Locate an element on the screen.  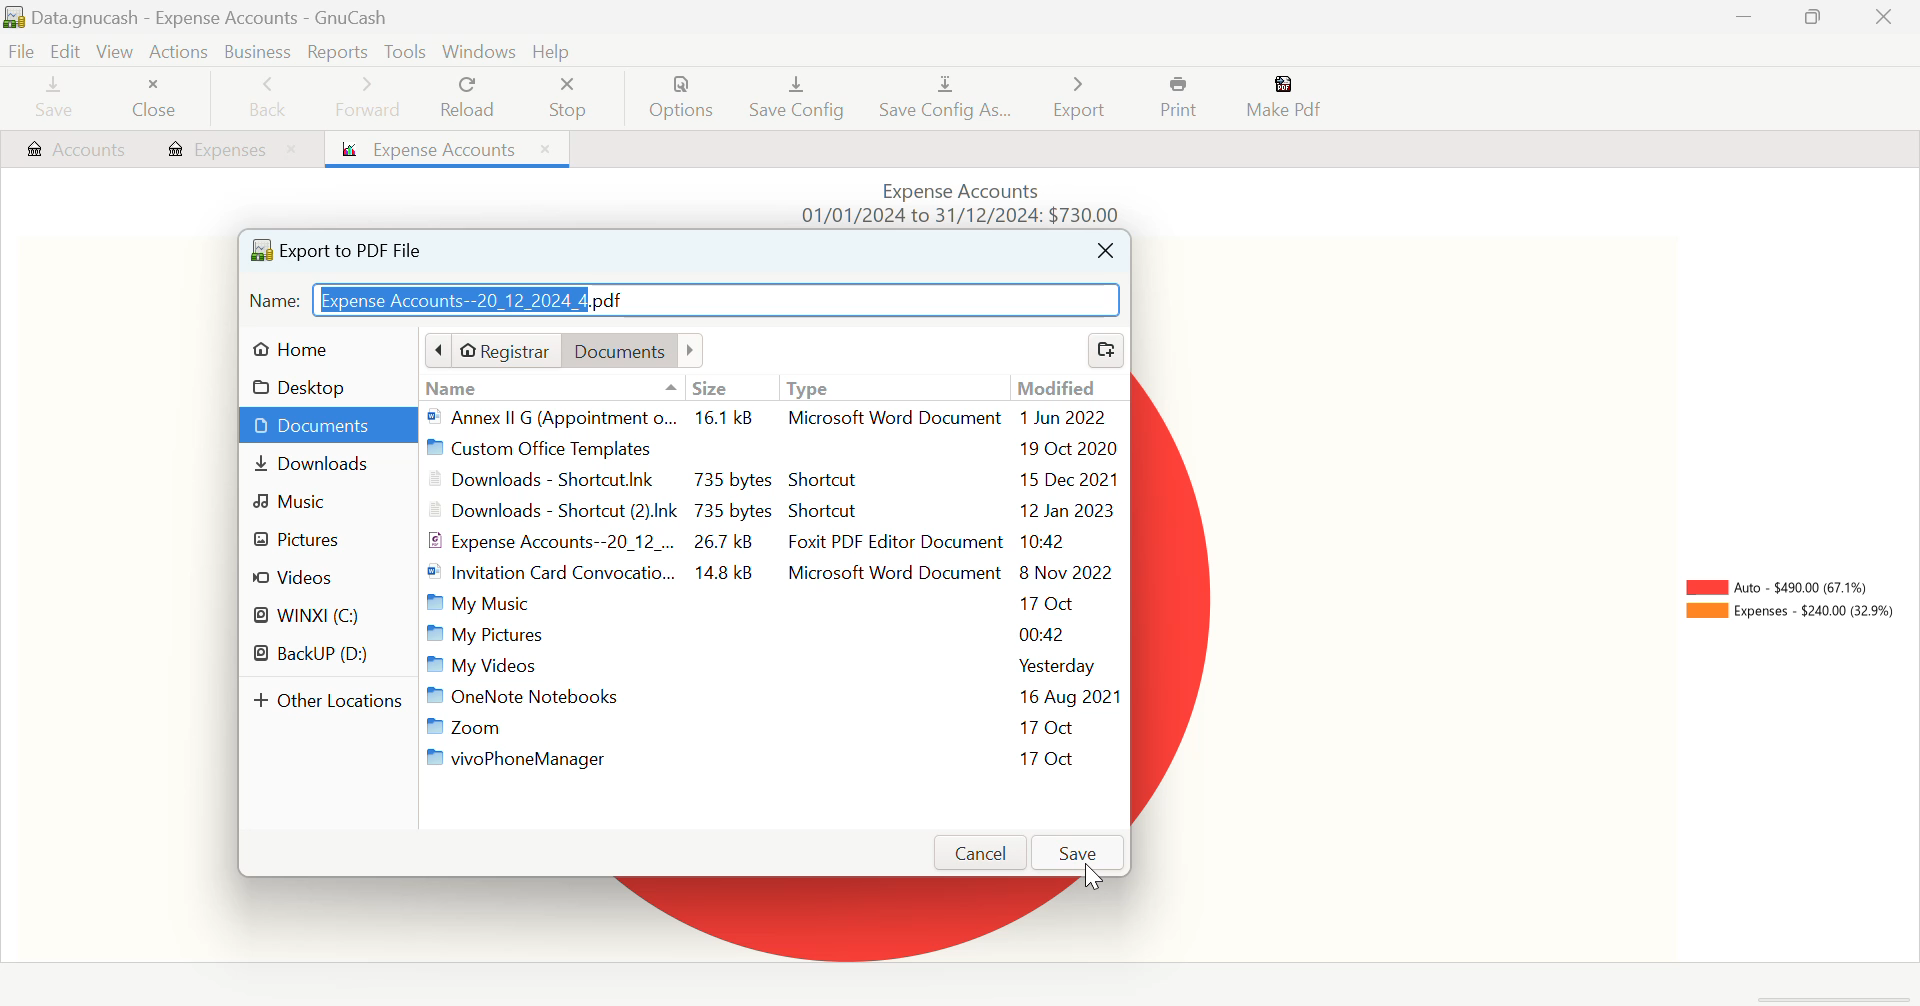
Reports is located at coordinates (337, 51).